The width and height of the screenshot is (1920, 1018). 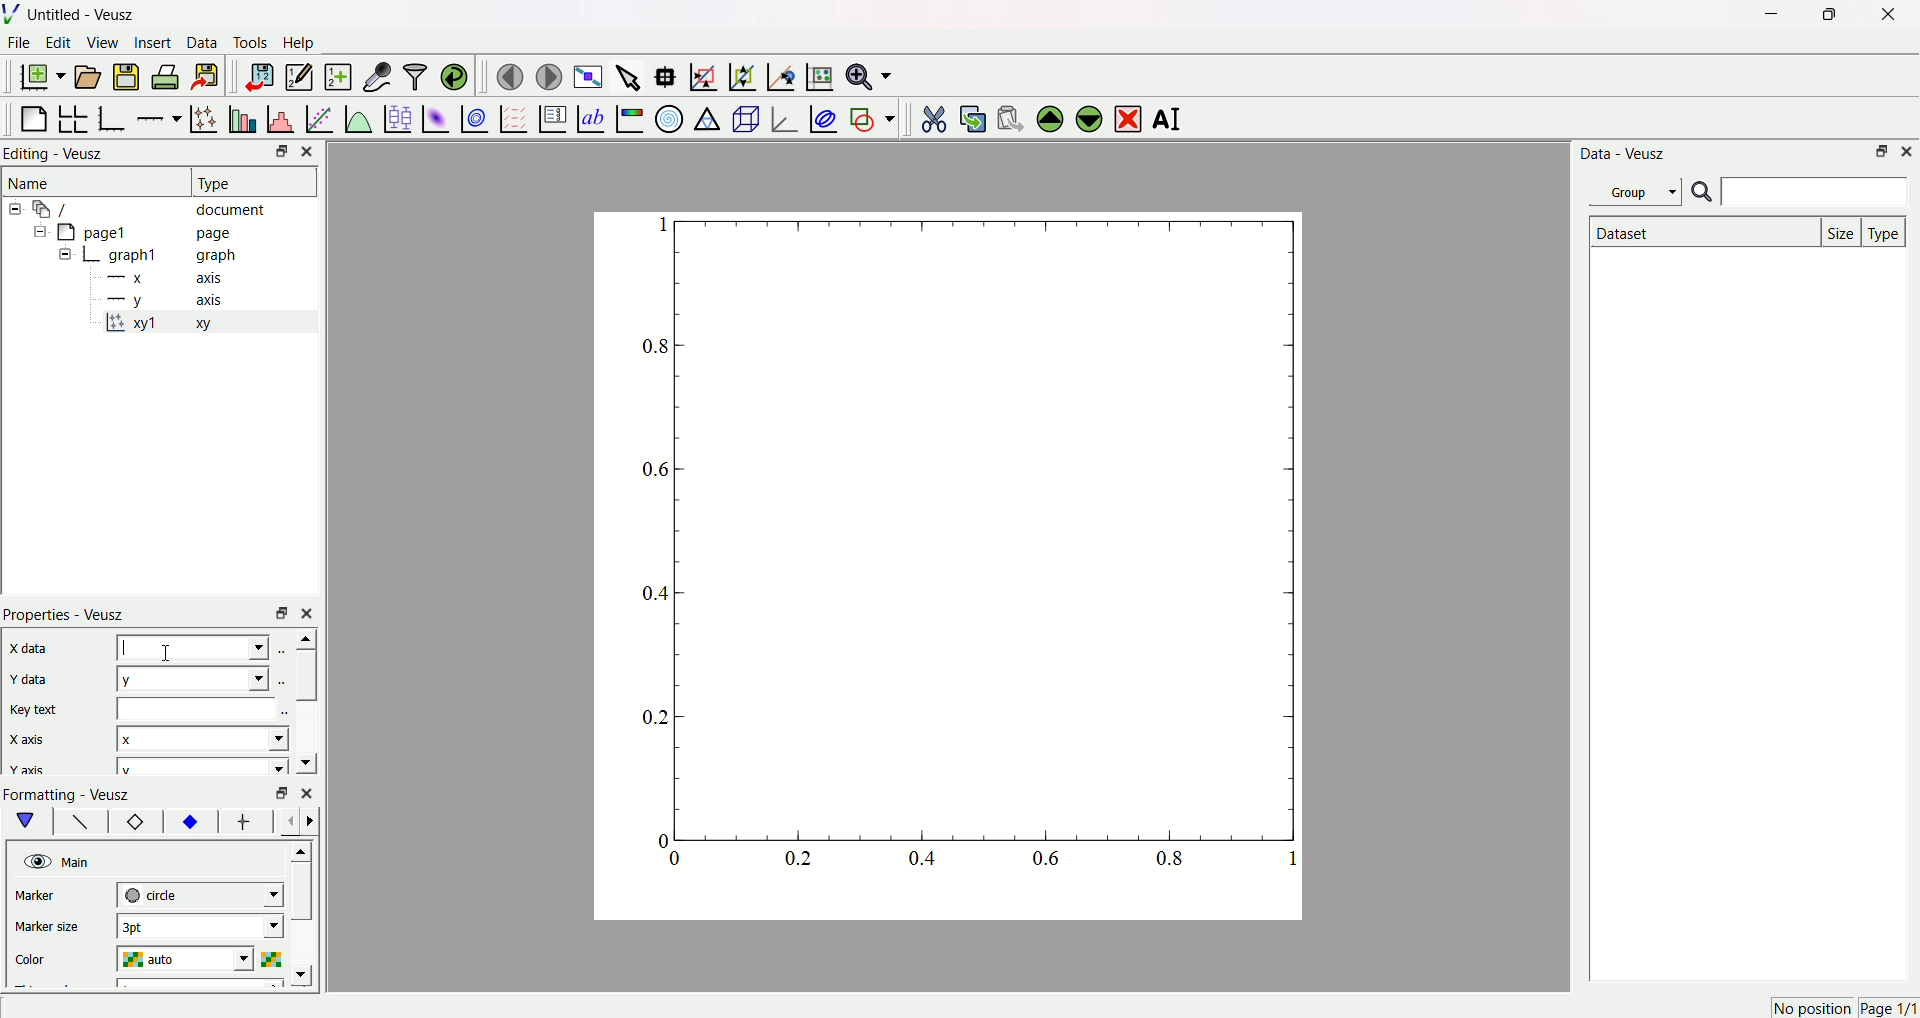 I want to click on edit and entry new datasets, so click(x=298, y=79).